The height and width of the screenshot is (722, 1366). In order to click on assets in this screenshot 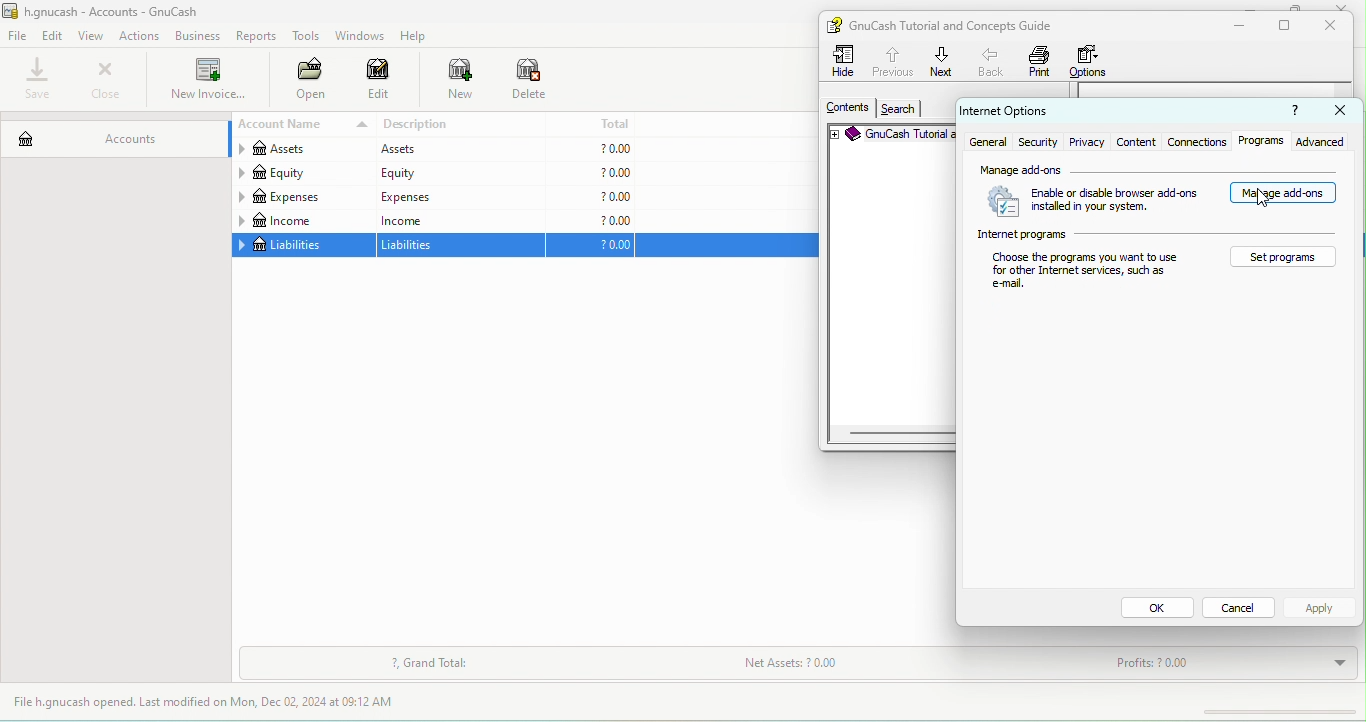, I will do `click(300, 151)`.